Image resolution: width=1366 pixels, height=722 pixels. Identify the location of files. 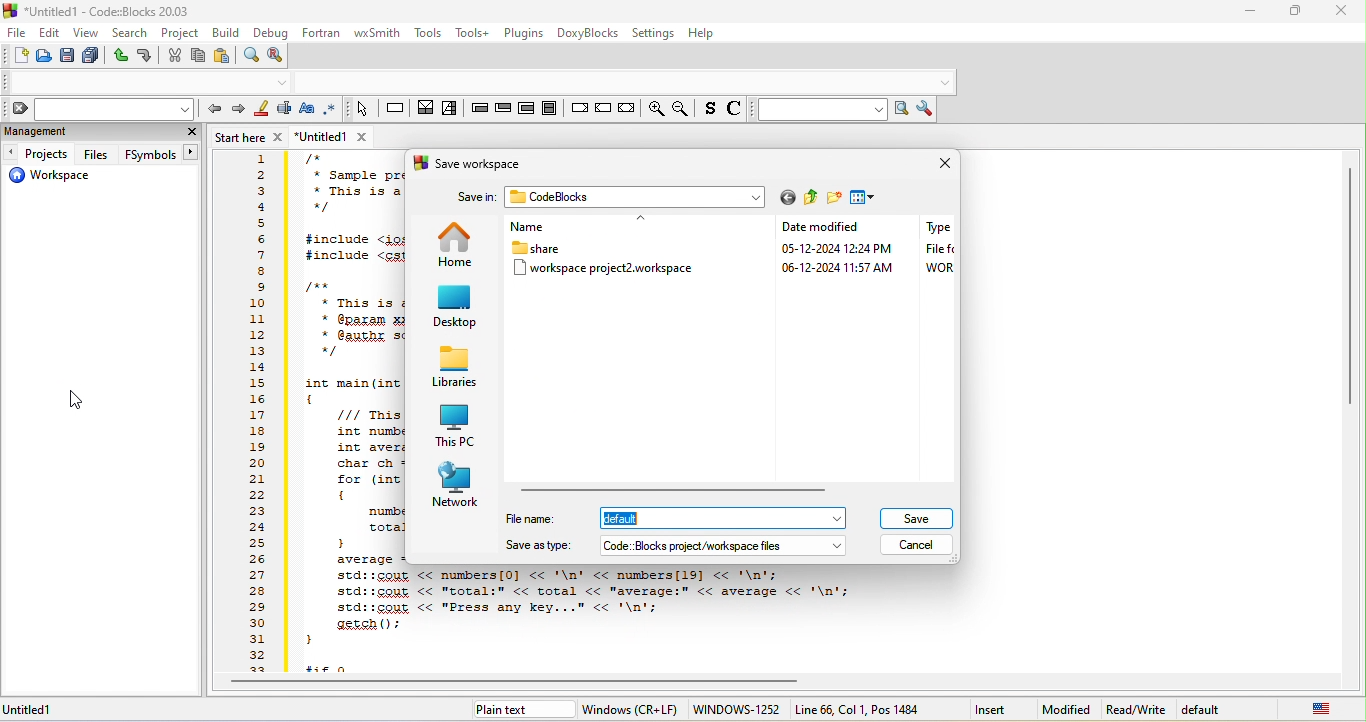
(97, 153).